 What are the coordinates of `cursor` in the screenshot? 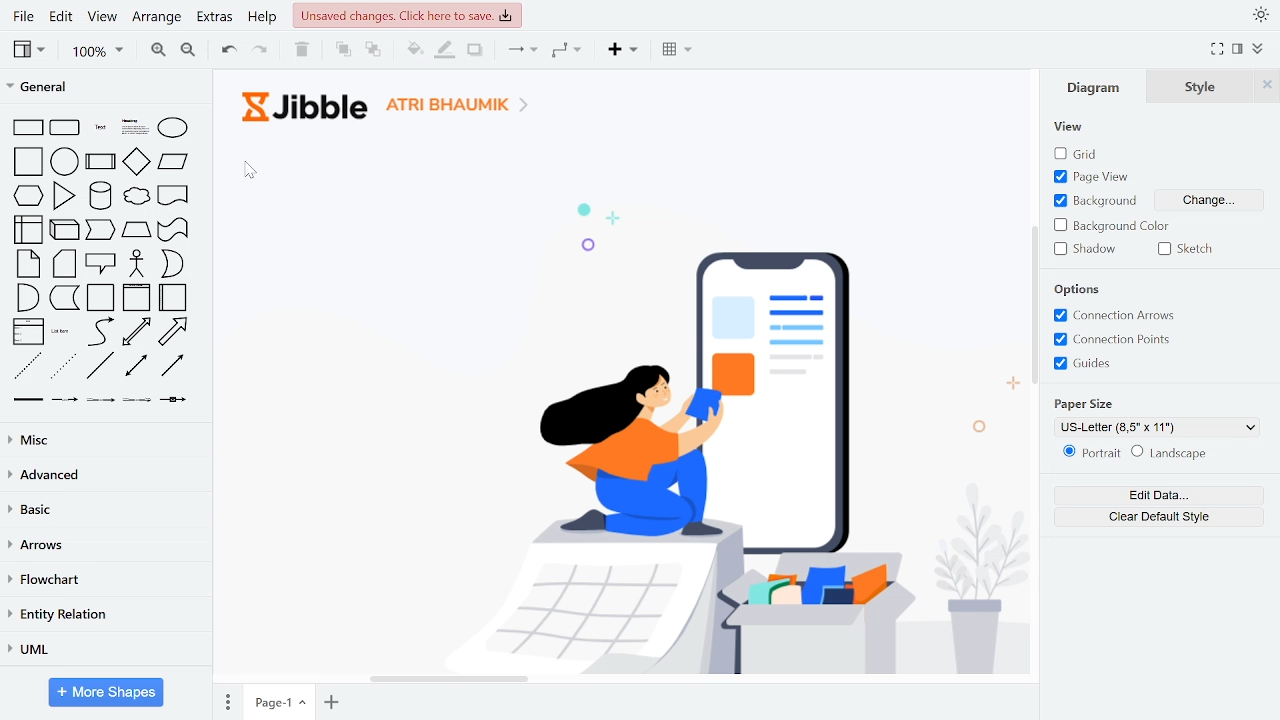 It's located at (250, 170).